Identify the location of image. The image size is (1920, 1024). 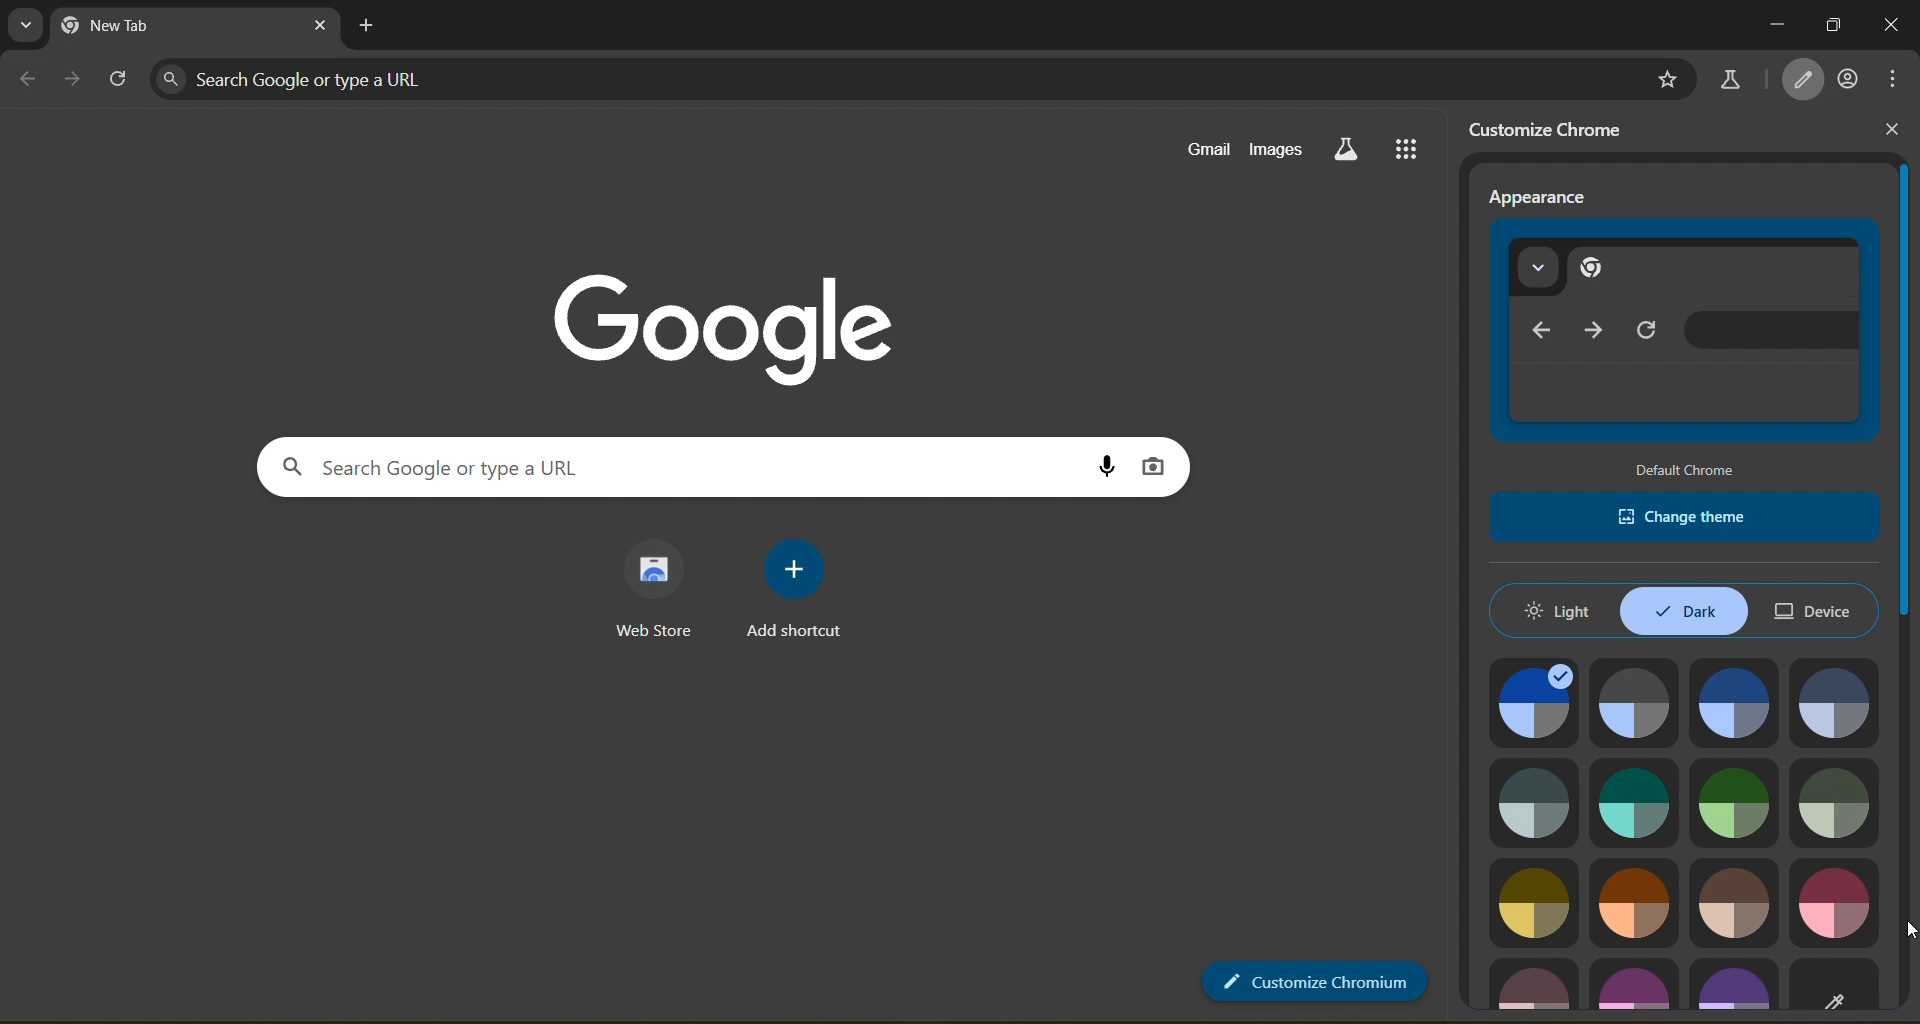
(1534, 803).